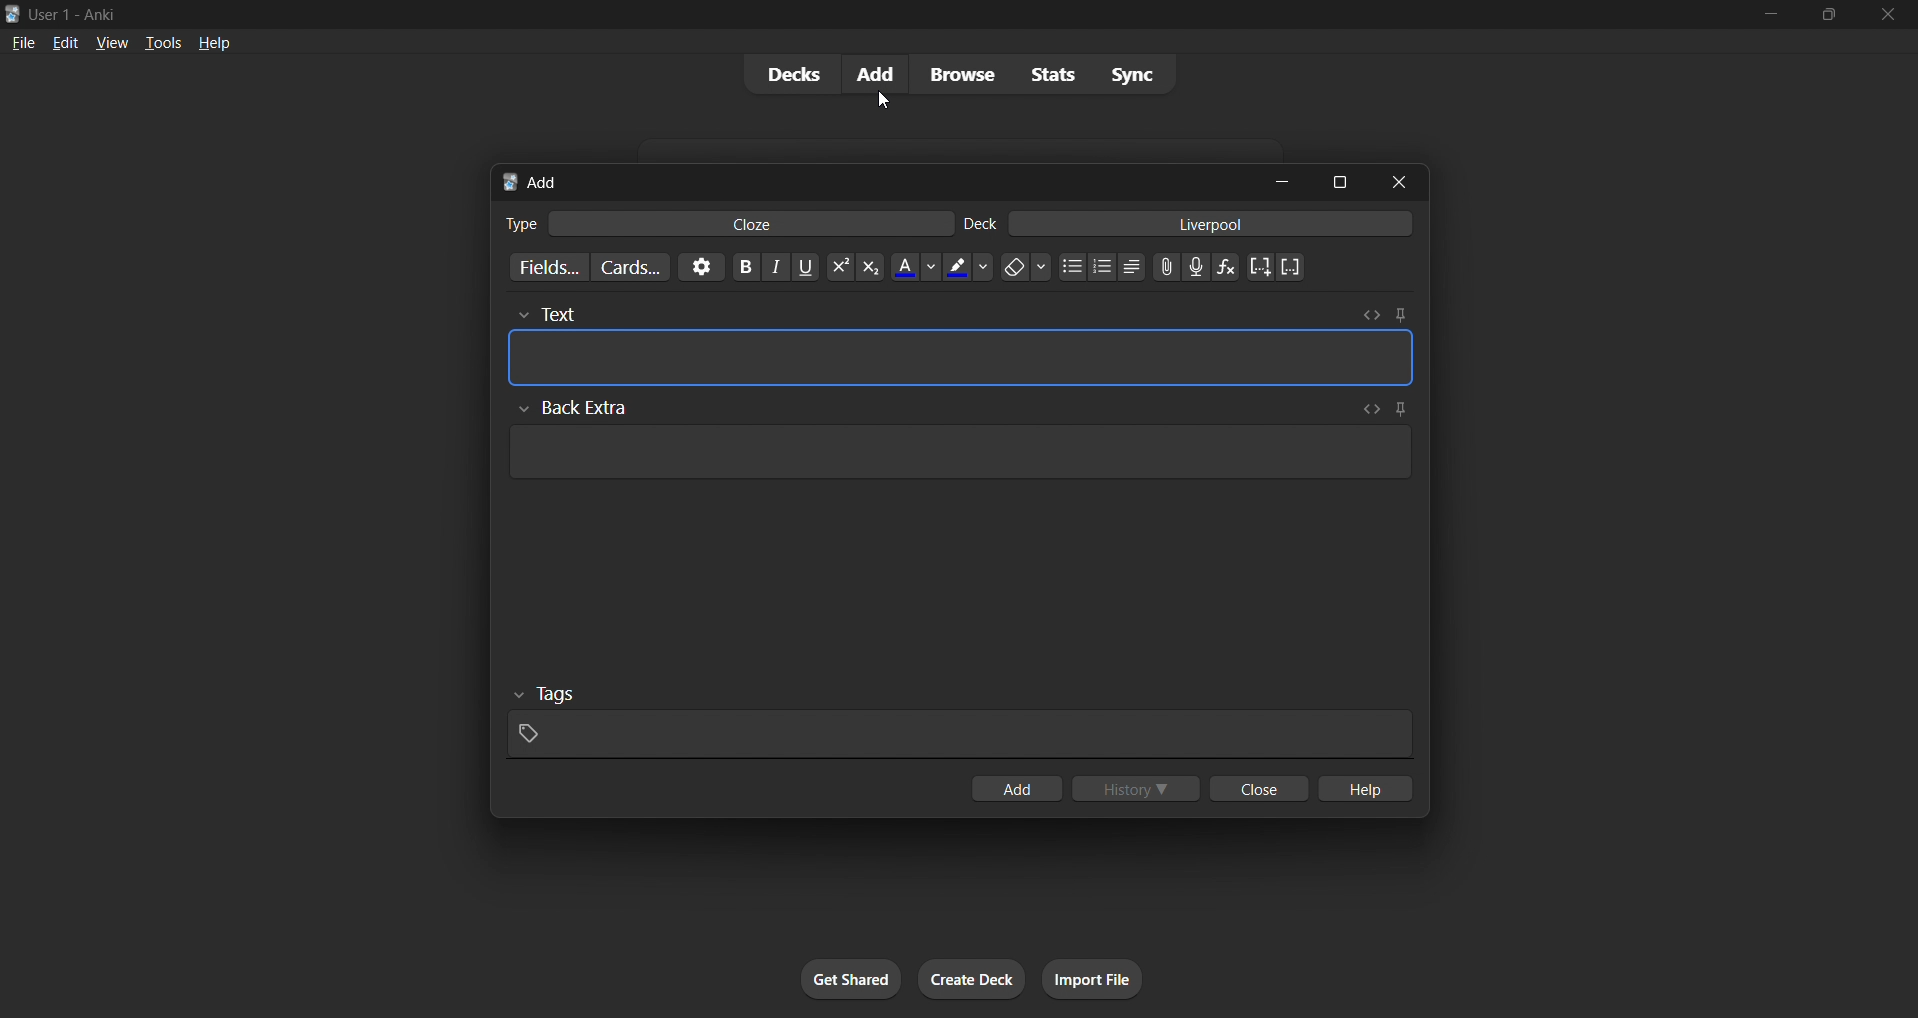 This screenshot has width=1918, height=1018. Describe the element at coordinates (805, 15) in the screenshot. I see `title bar` at that location.